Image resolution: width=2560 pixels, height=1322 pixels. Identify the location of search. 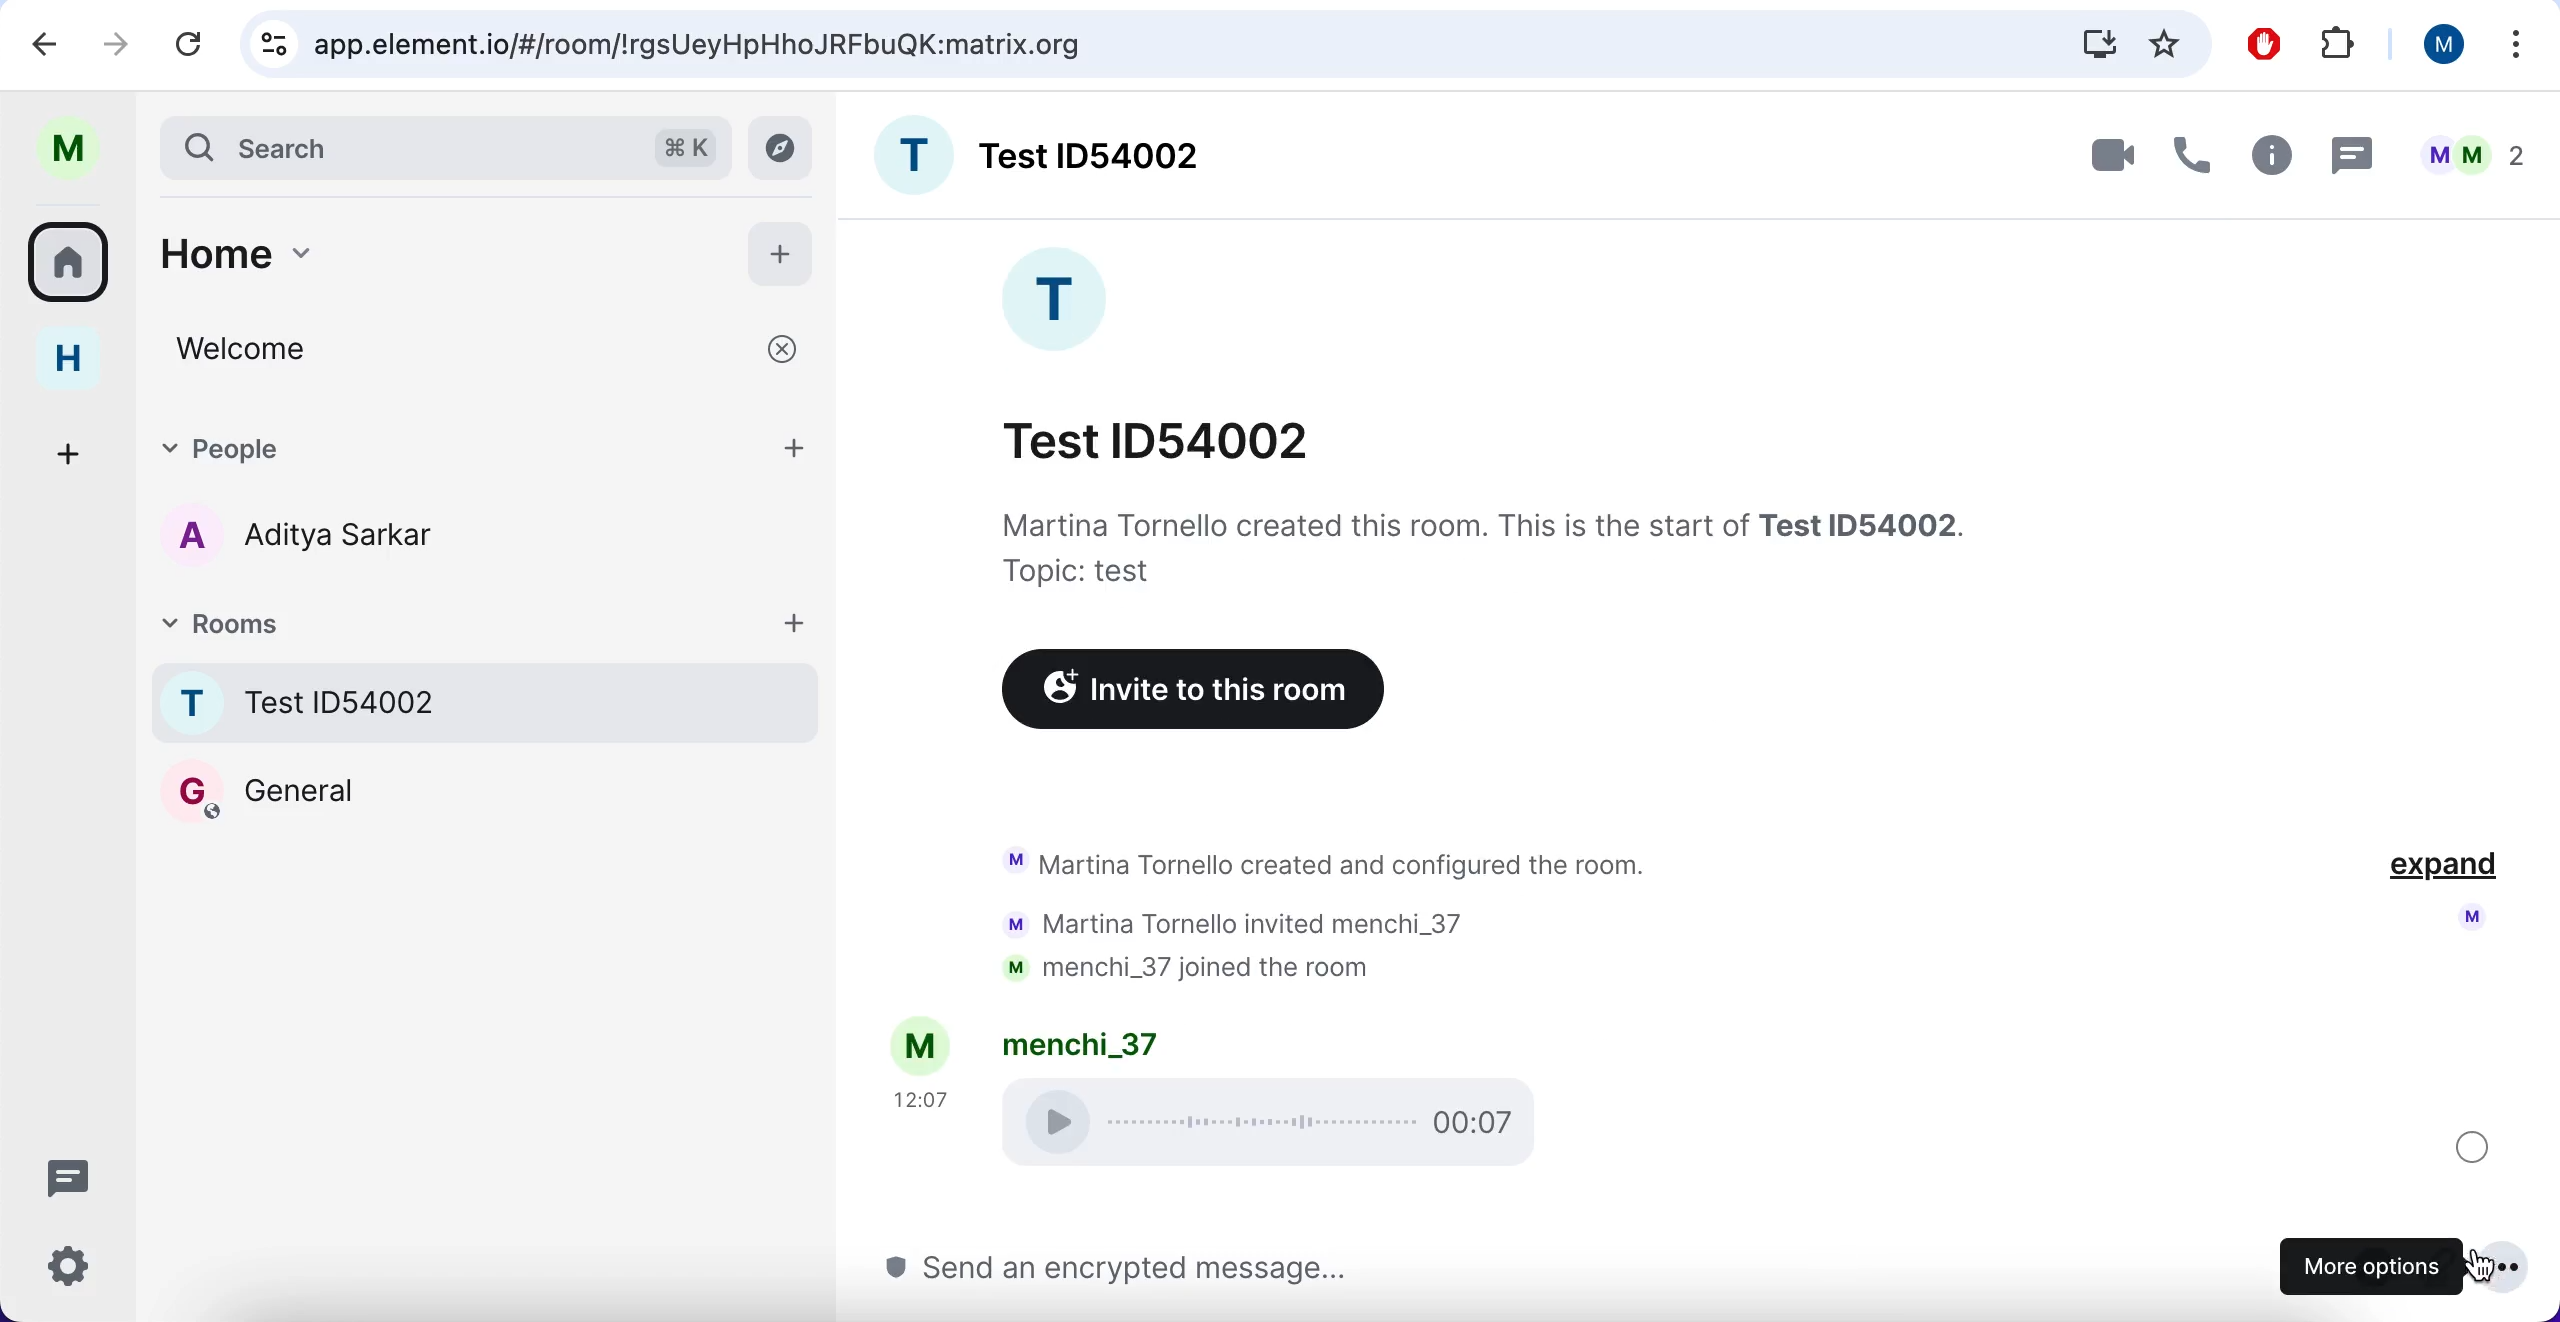
(394, 146).